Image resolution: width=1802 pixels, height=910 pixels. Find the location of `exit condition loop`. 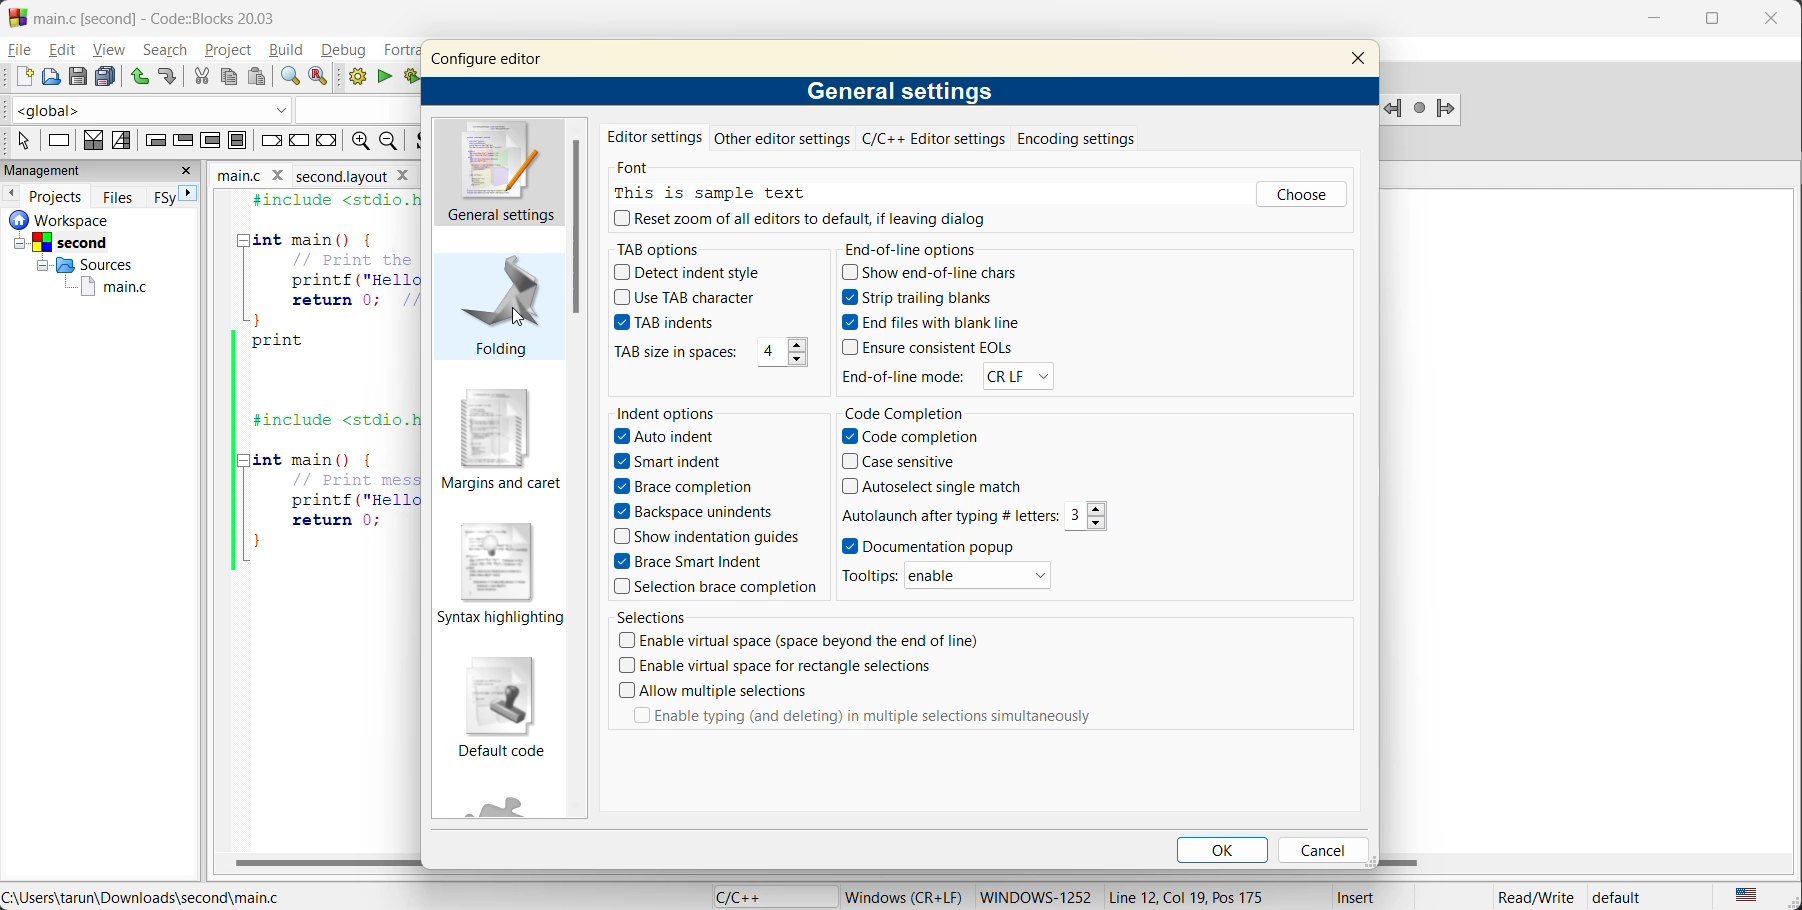

exit condition loop is located at coordinates (180, 140).